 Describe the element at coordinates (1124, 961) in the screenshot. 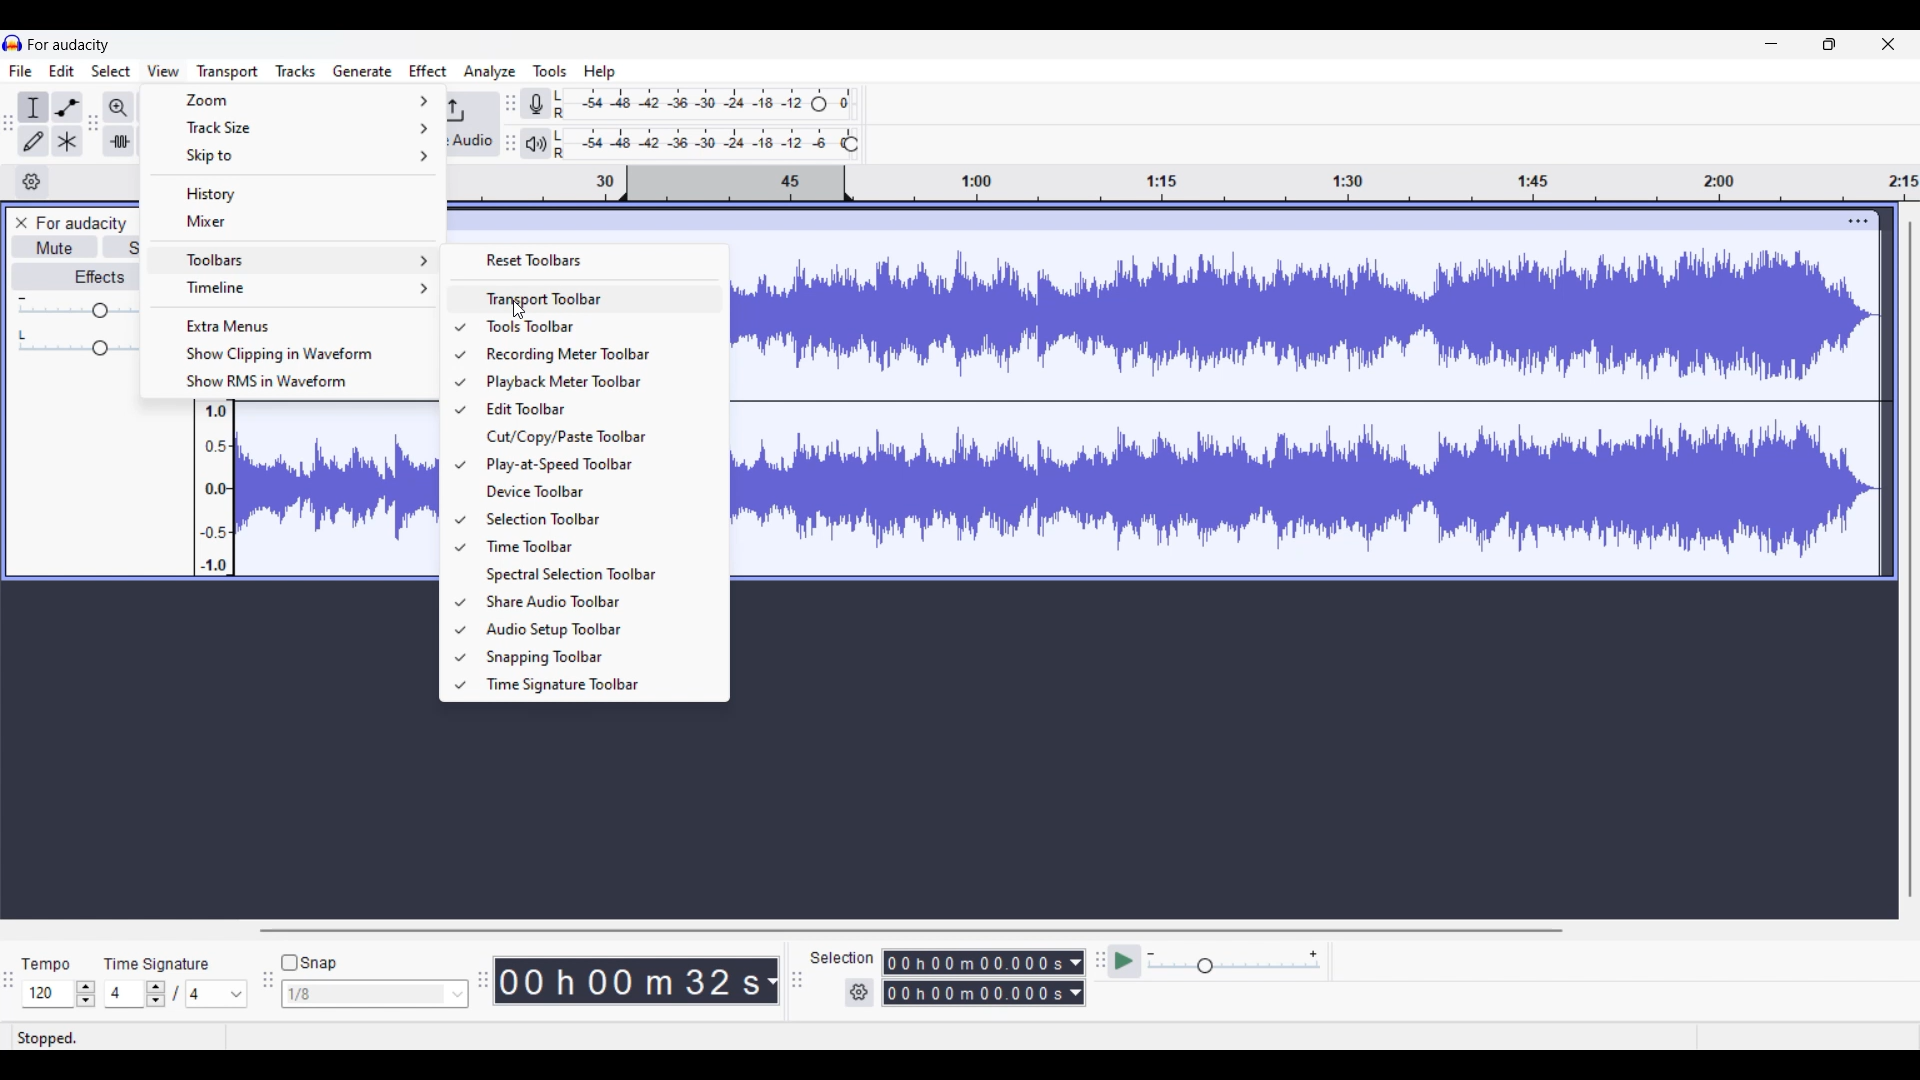

I see `Play at speed/Play at speed once` at that location.